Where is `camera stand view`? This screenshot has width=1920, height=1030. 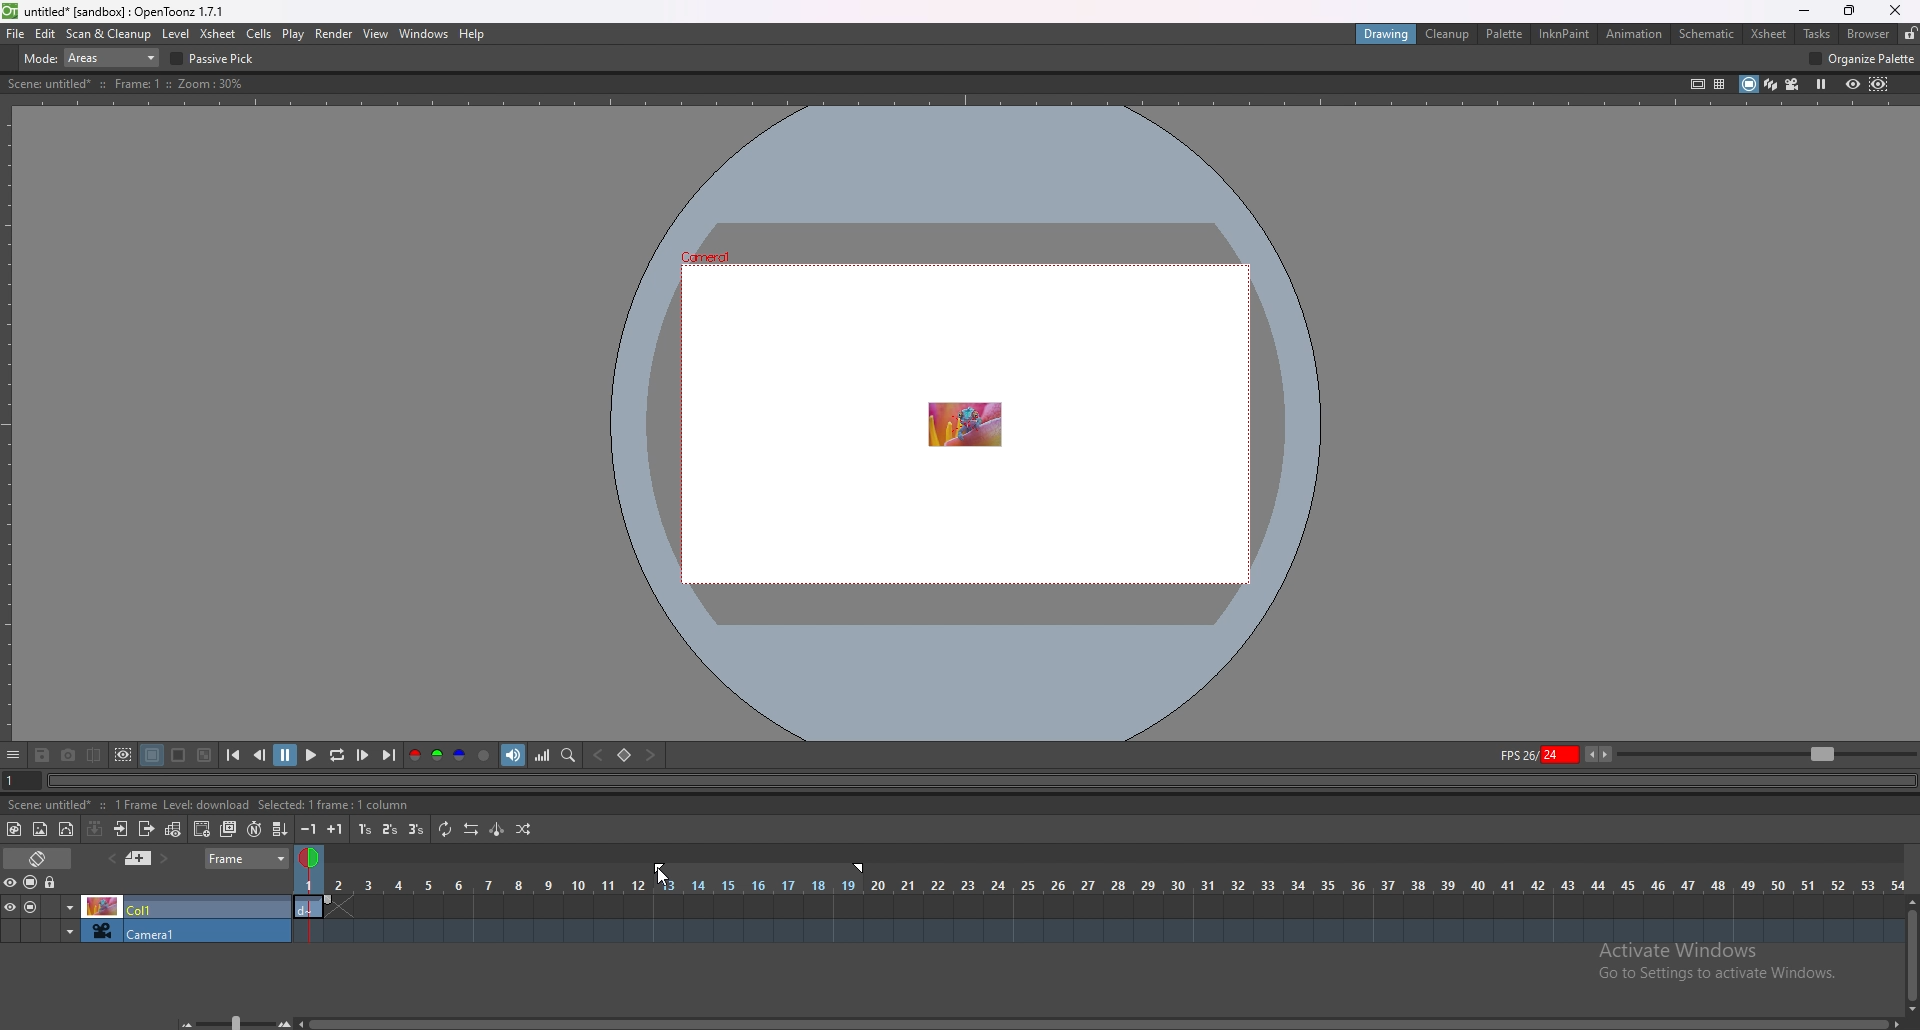
camera stand view is located at coordinates (1747, 84).